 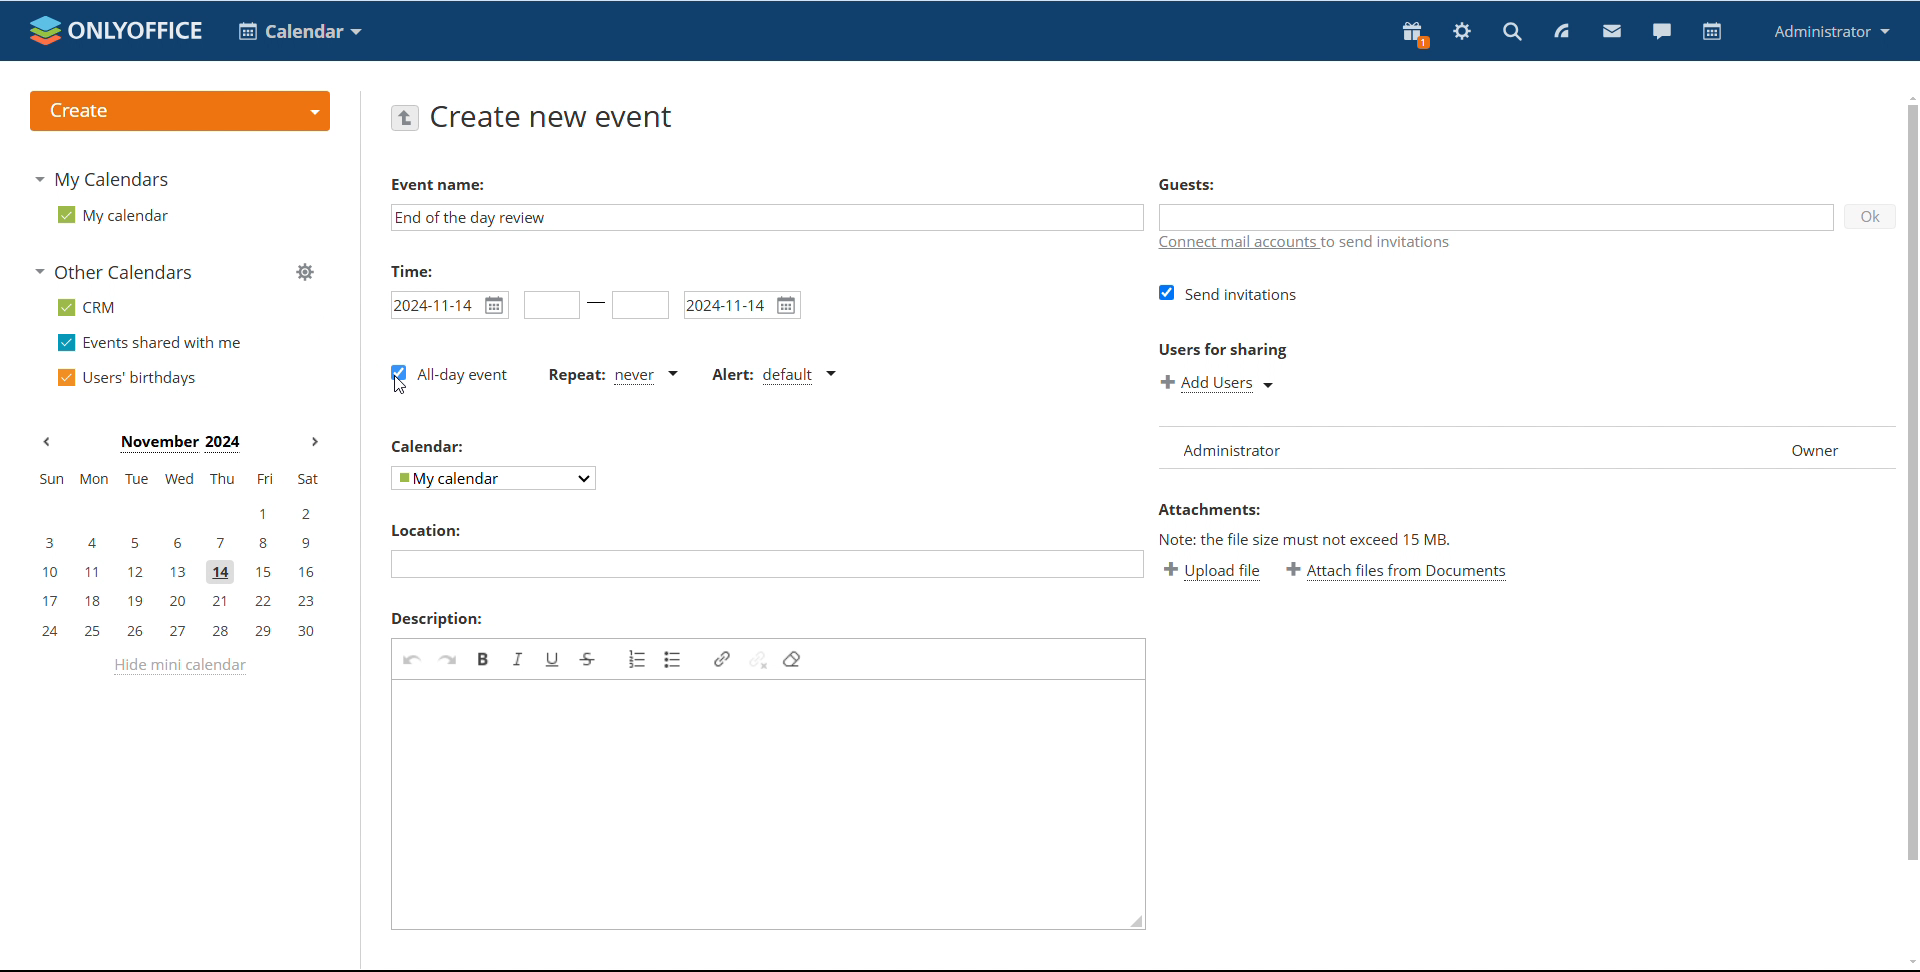 I want to click on users' birthdays, so click(x=125, y=378).